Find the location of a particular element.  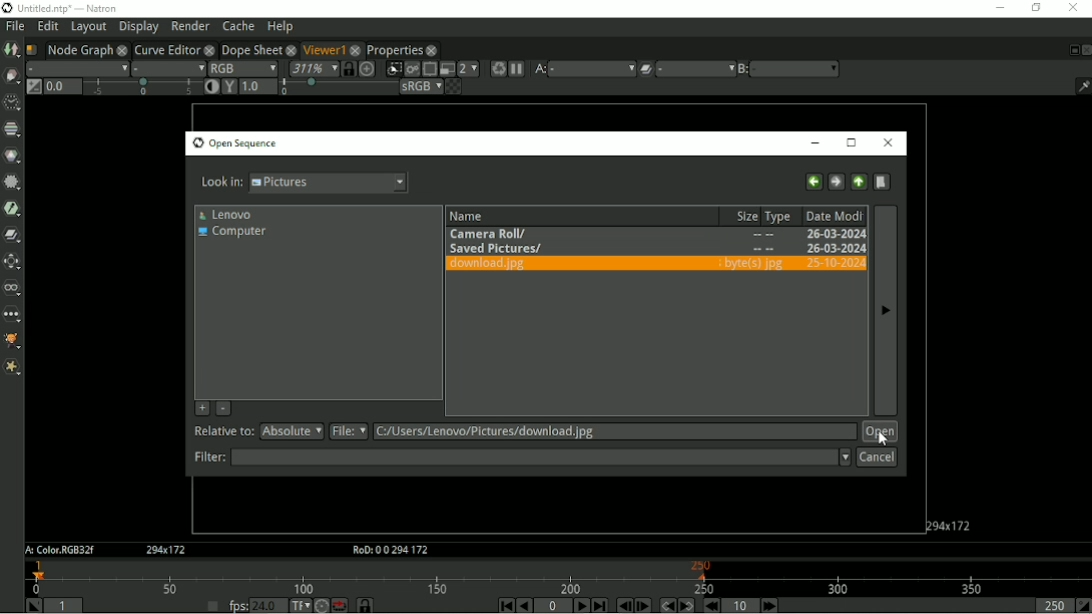

Close is located at coordinates (1073, 9).